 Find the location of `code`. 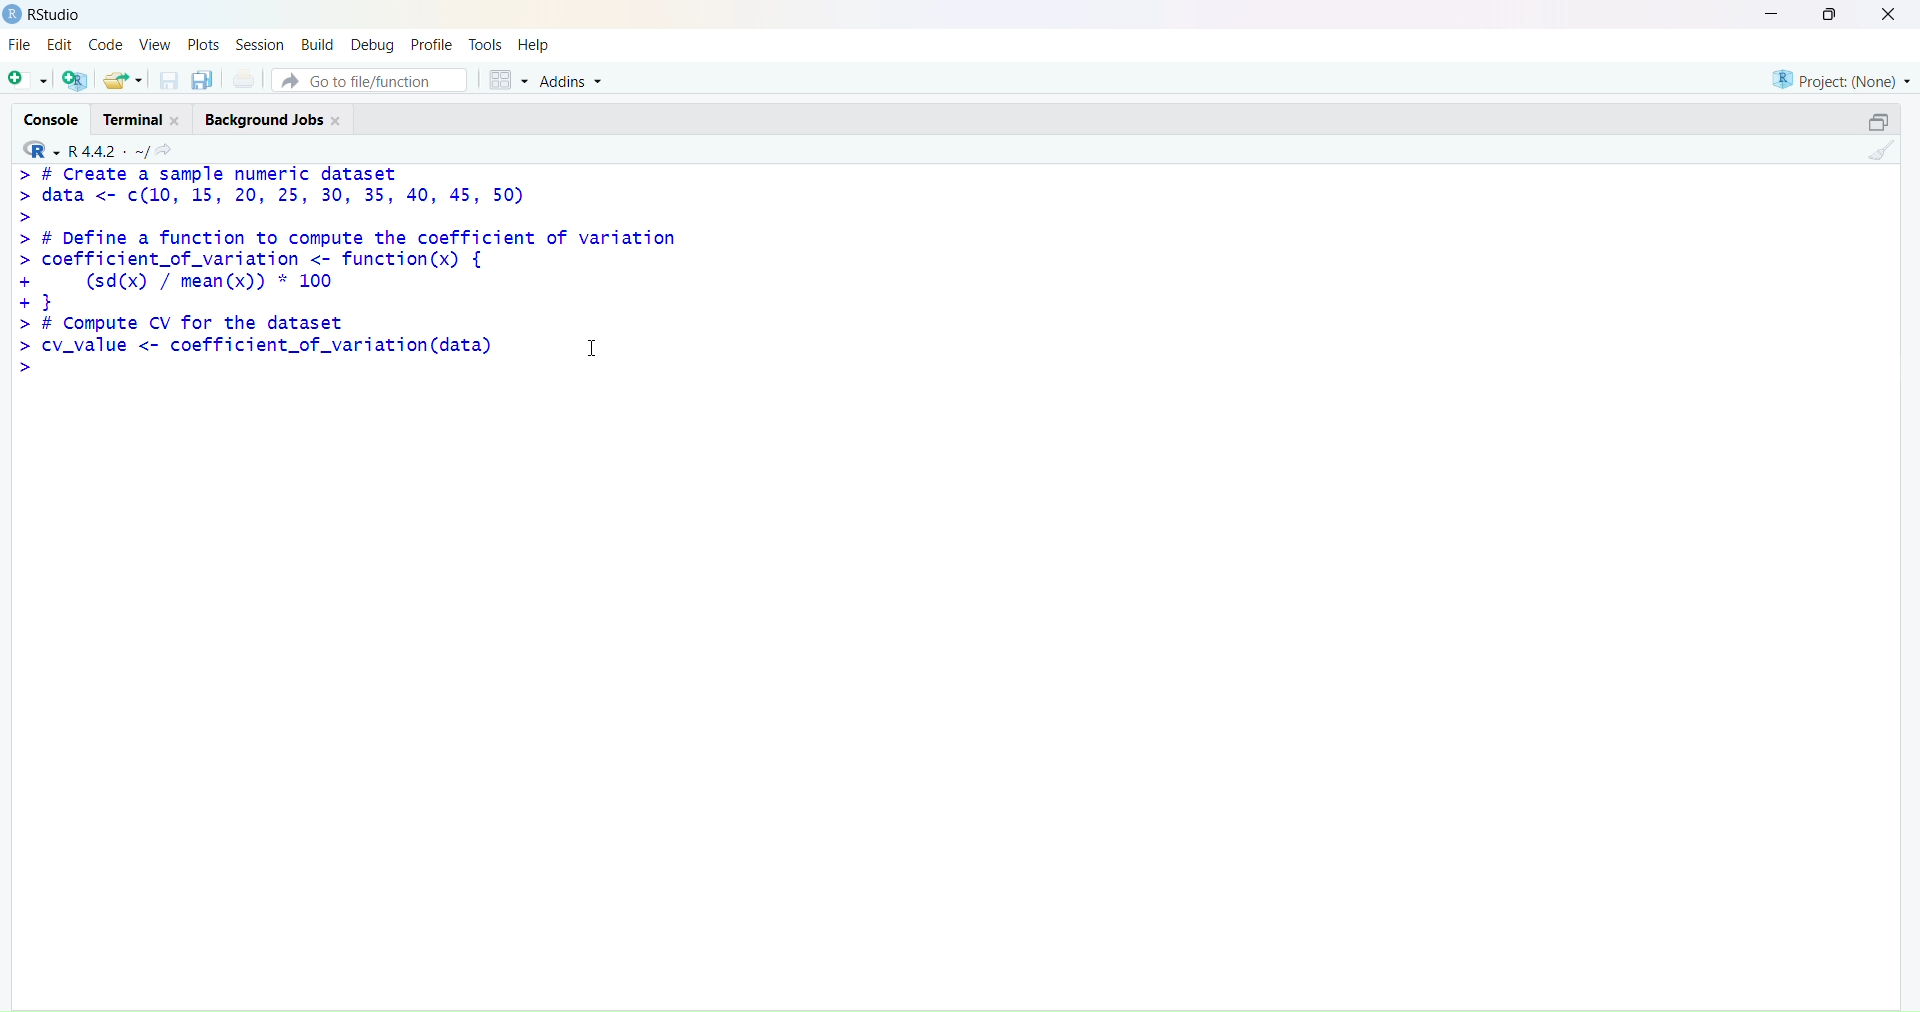

code is located at coordinates (106, 45).